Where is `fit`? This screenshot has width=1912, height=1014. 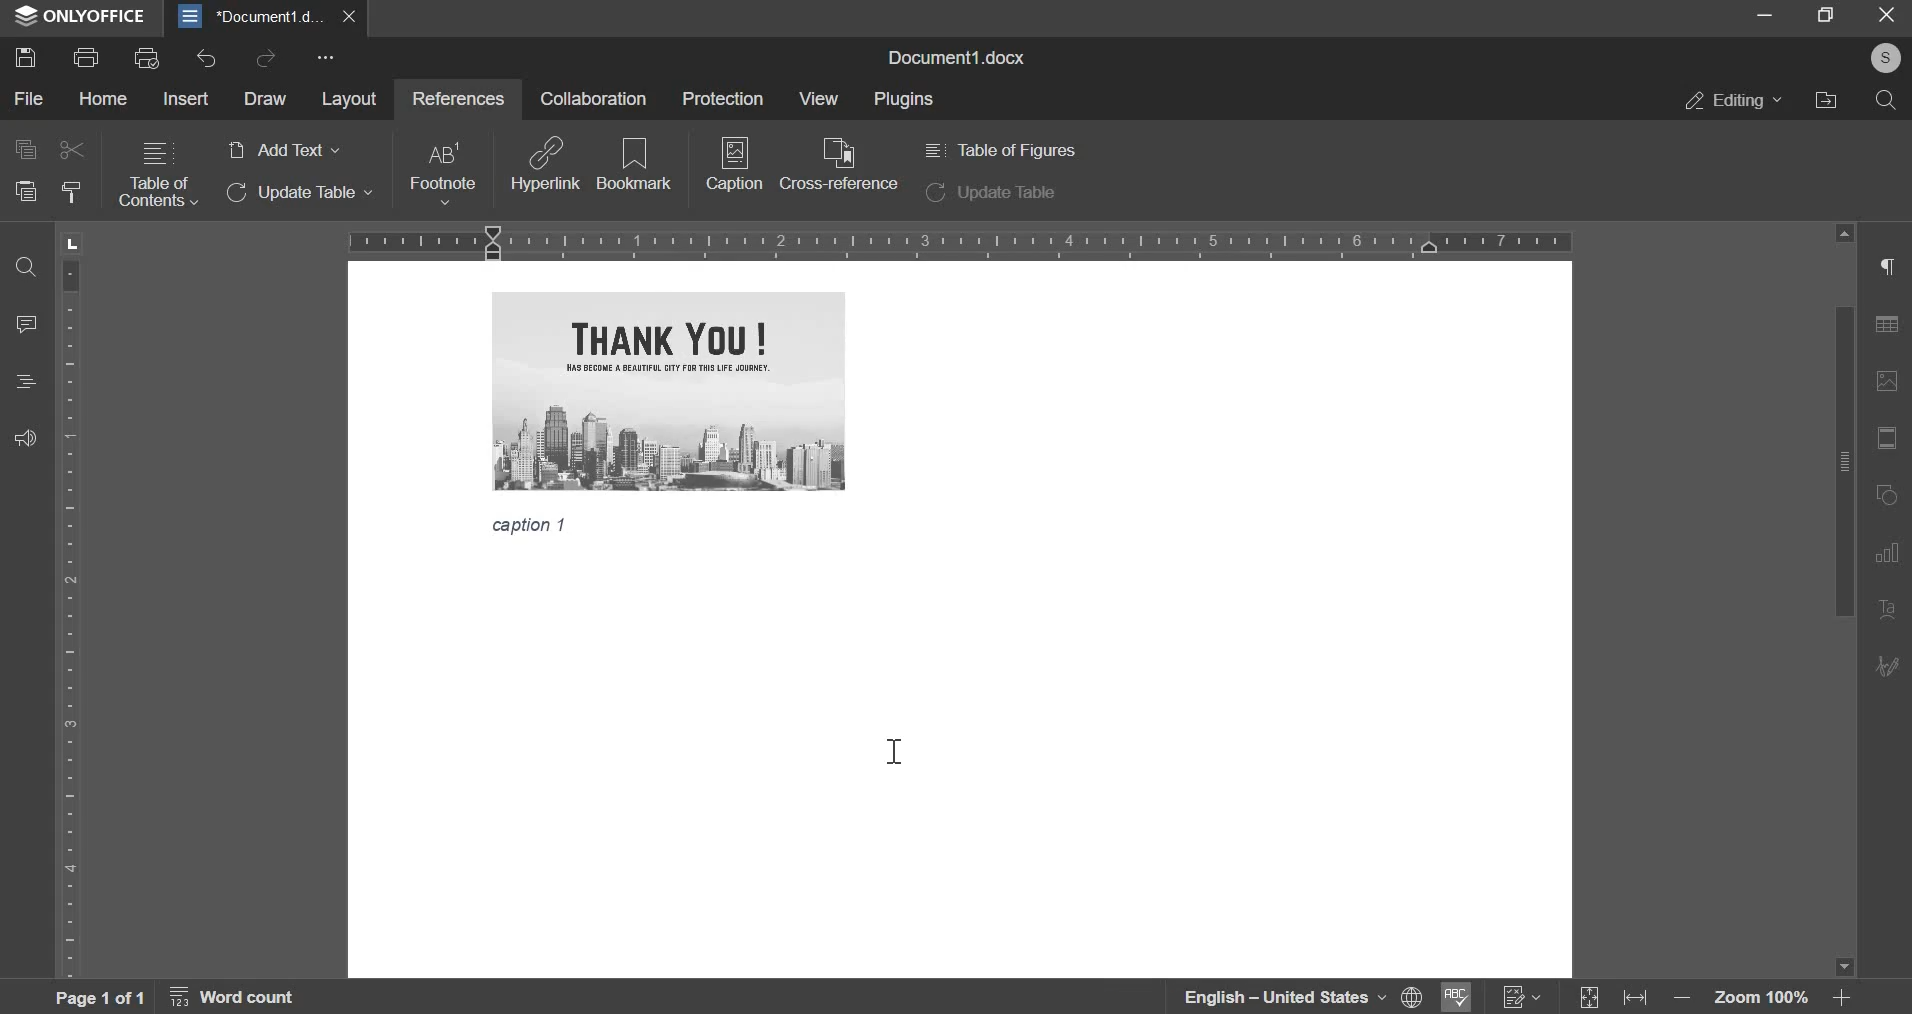 fit is located at coordinates (1640, 1000).